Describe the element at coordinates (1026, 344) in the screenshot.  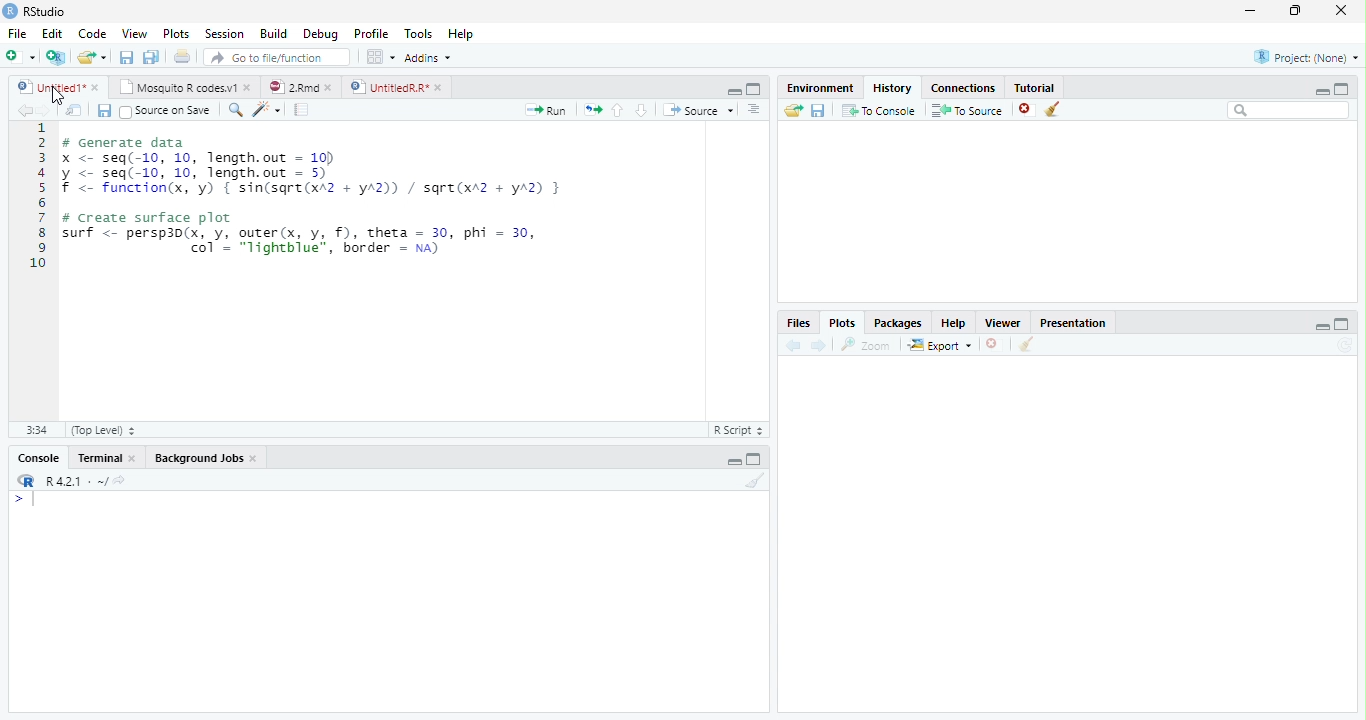
I see `Clear all plots` at that location.